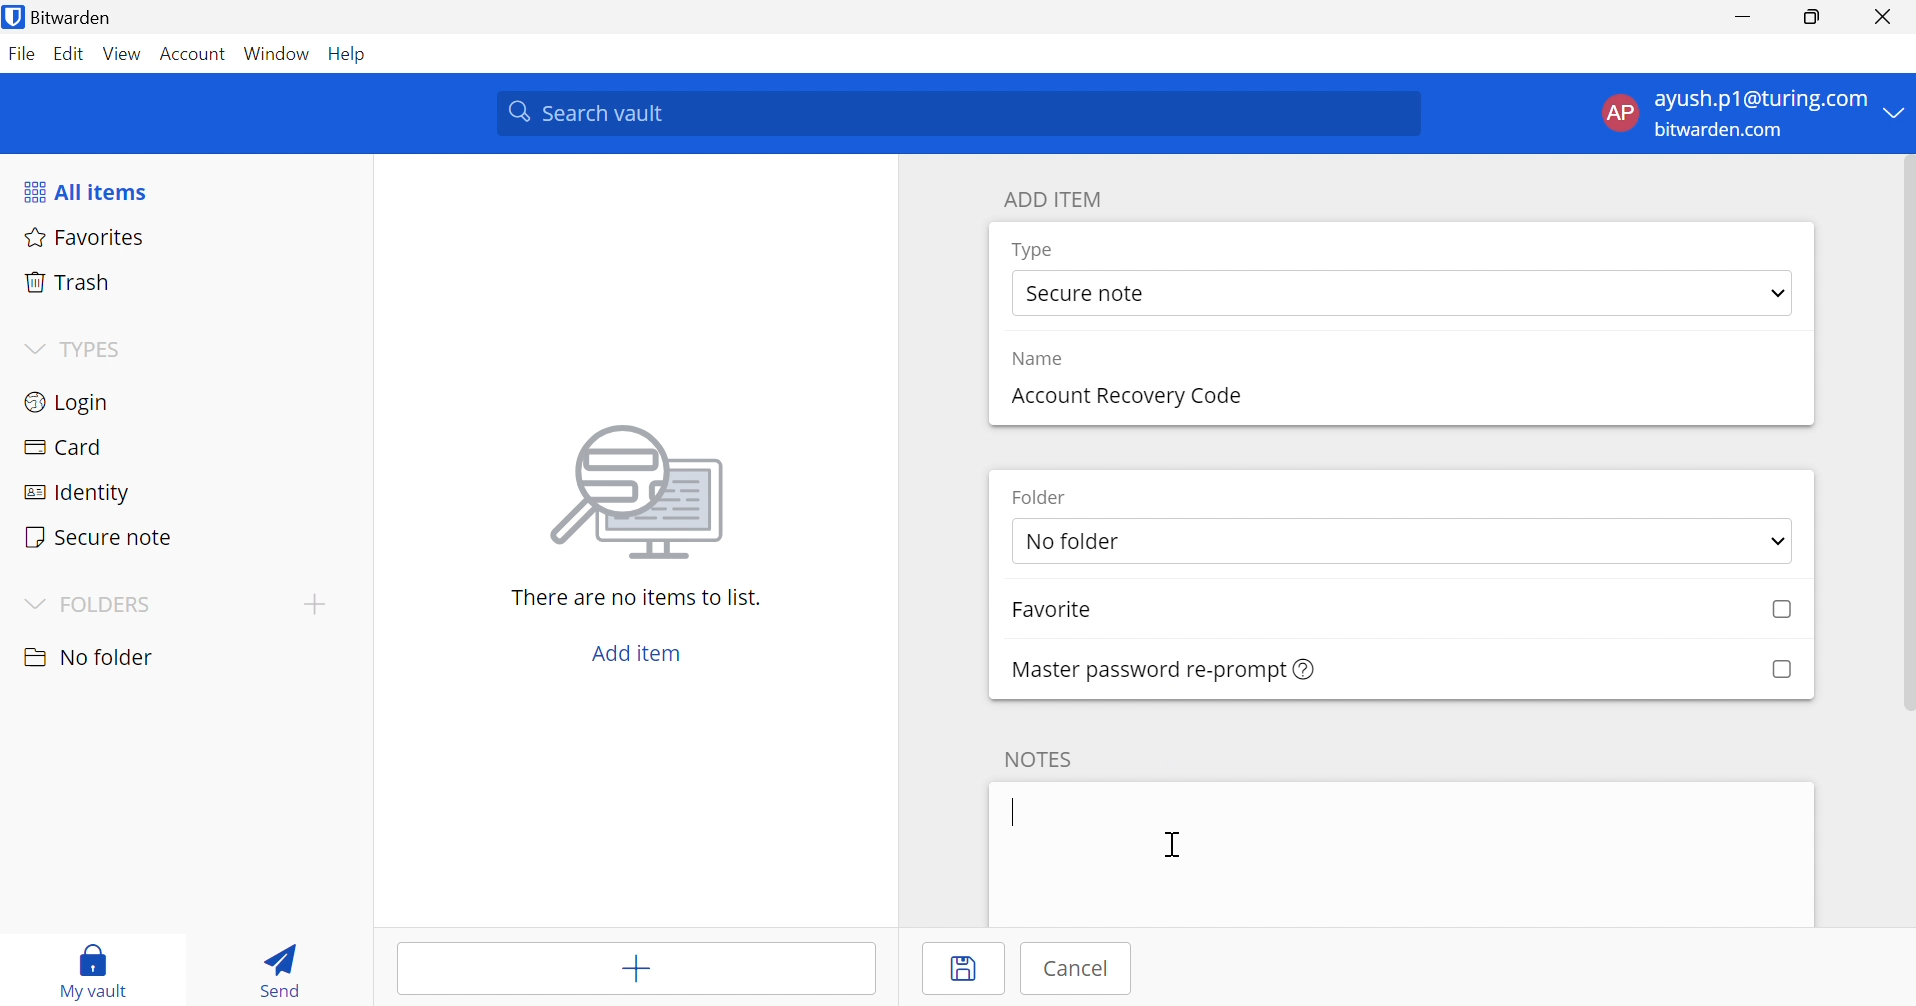  I want to click on Add item, so click(635, 654).